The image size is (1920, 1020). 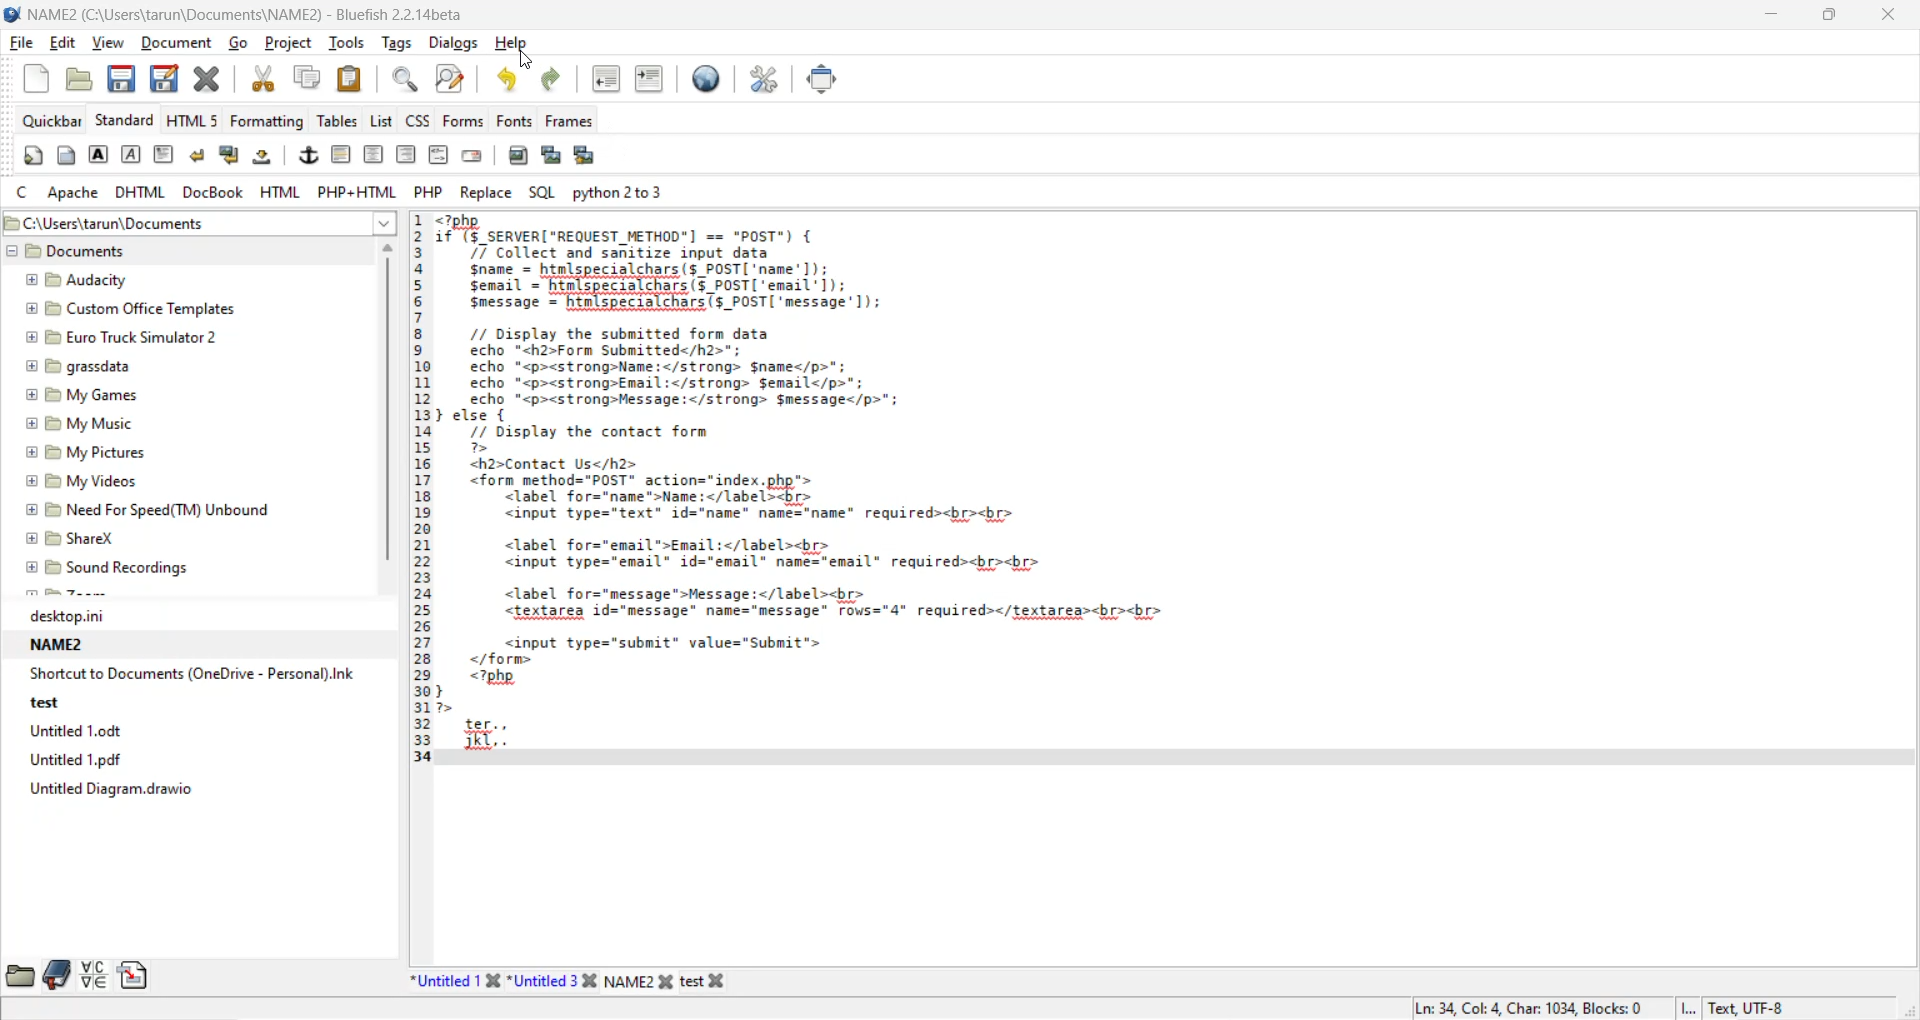 What do you see at coordinates (519, 122) in the screenshot?
I see `fonts` at bounding box center [519, 122].